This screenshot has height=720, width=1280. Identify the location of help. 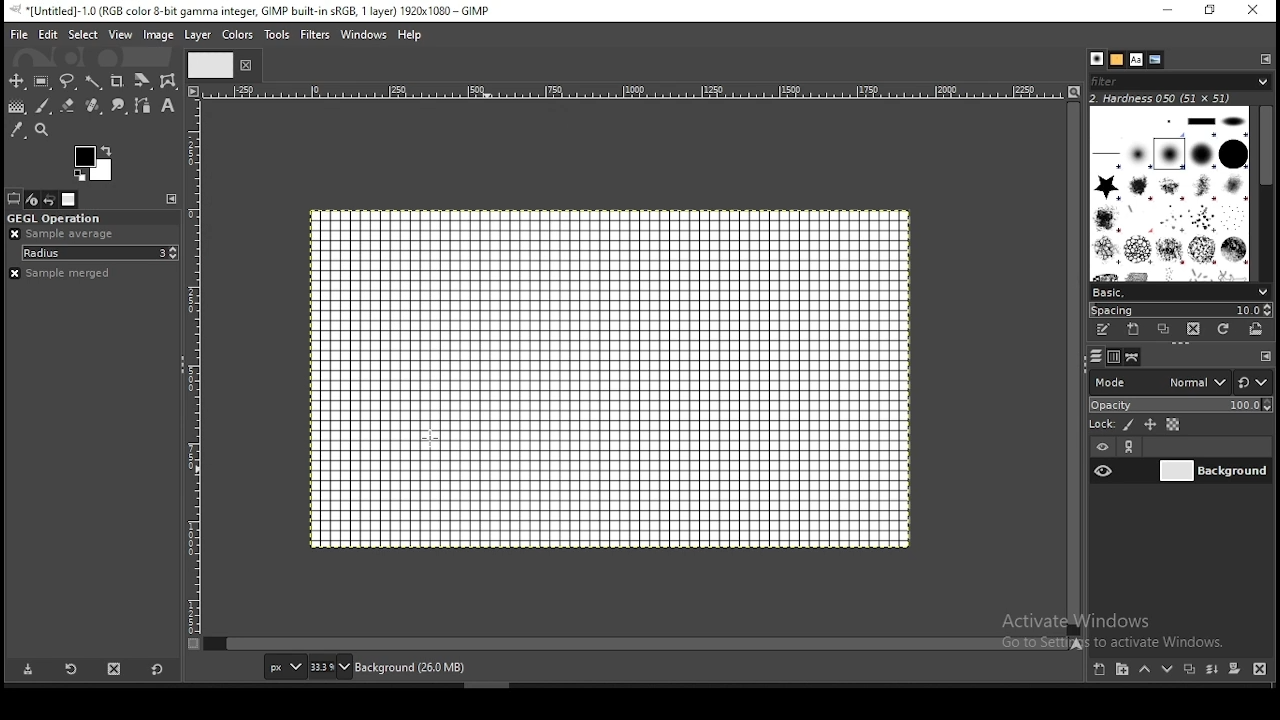
(412, 36).